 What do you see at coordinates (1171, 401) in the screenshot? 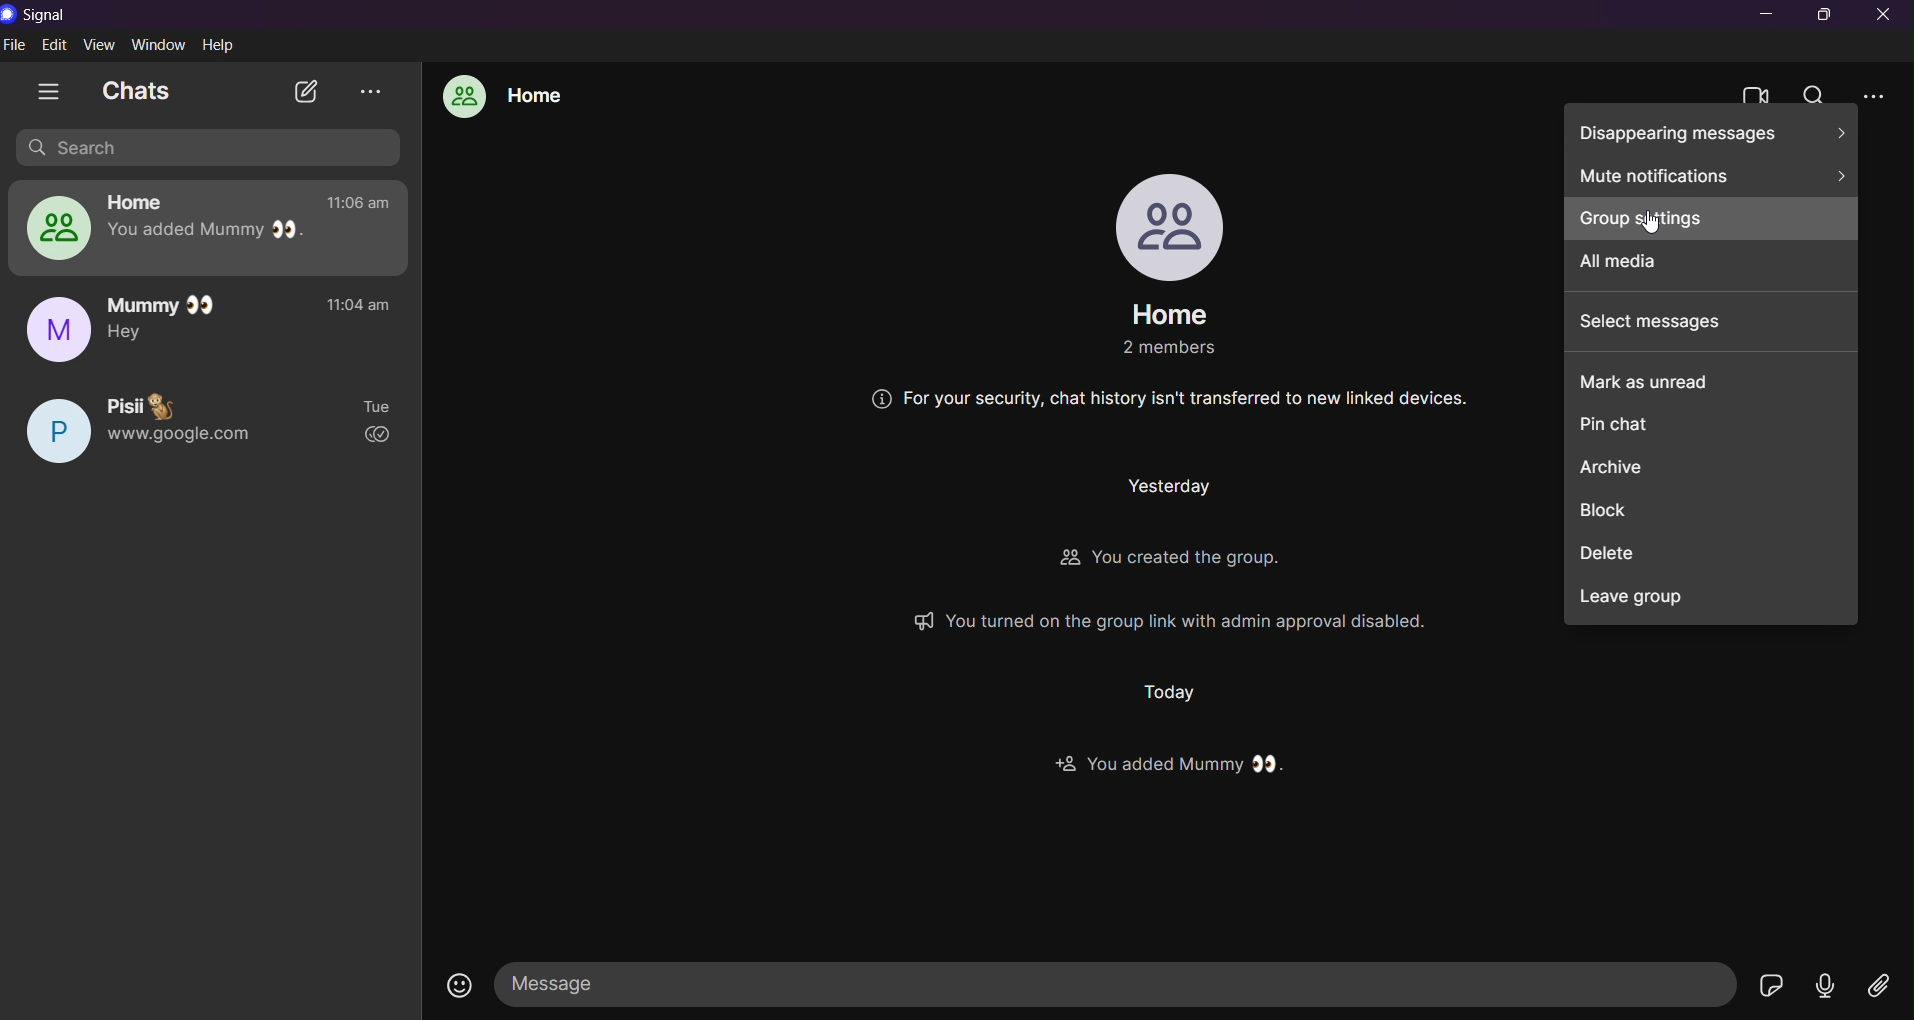
I see ` For your security, chat history isn't transferred to new linked devices.` at bounding box center [1171, 401].